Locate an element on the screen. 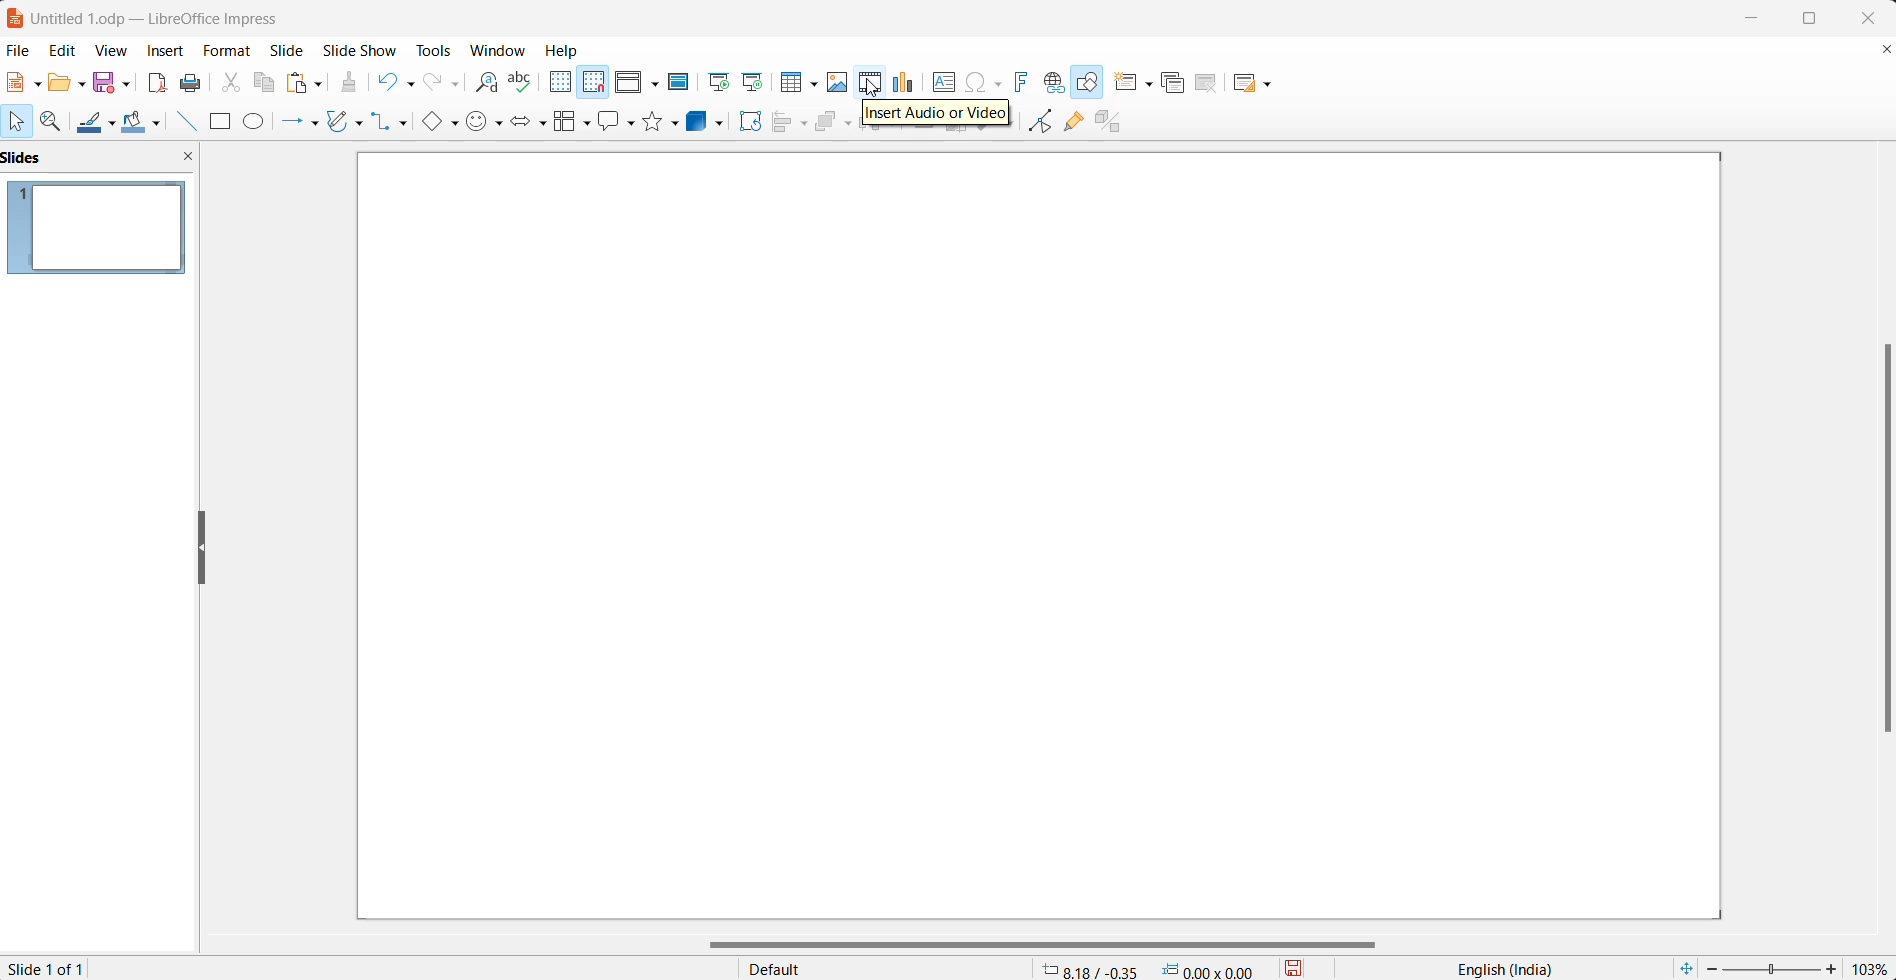  toggle extrusion is located at coordinates (1111, 122).